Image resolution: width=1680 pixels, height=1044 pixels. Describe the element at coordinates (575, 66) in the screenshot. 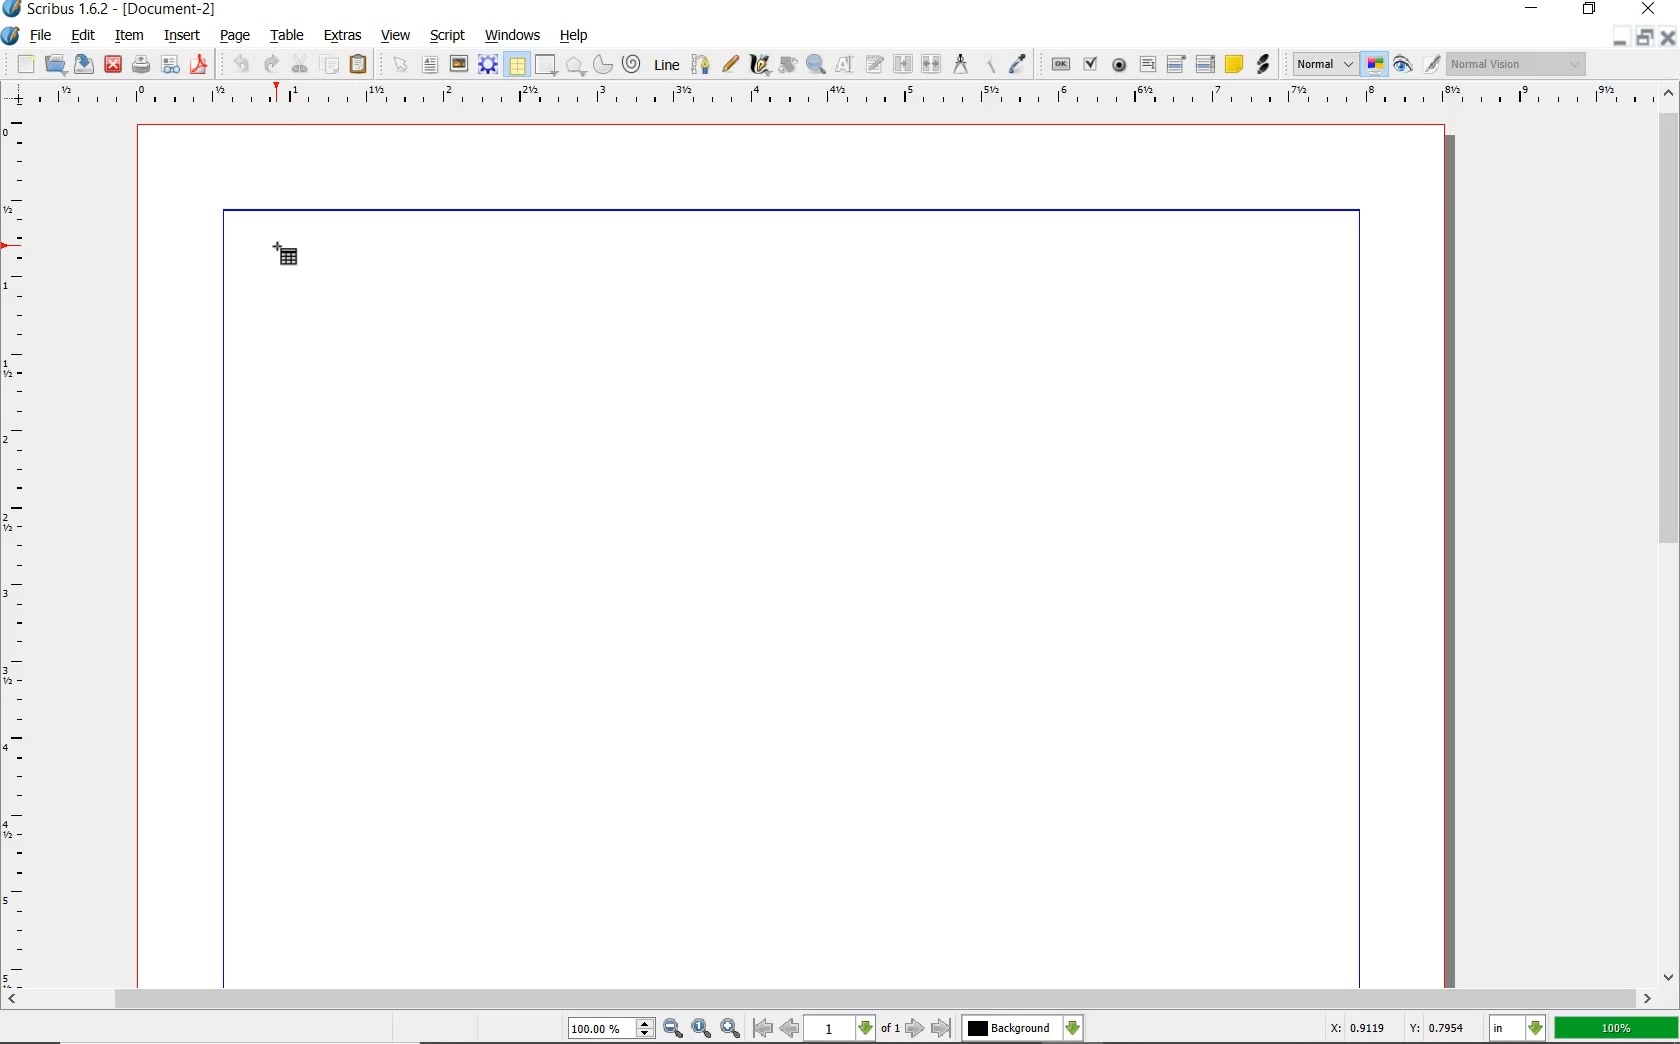

I see `polygon` at that location.